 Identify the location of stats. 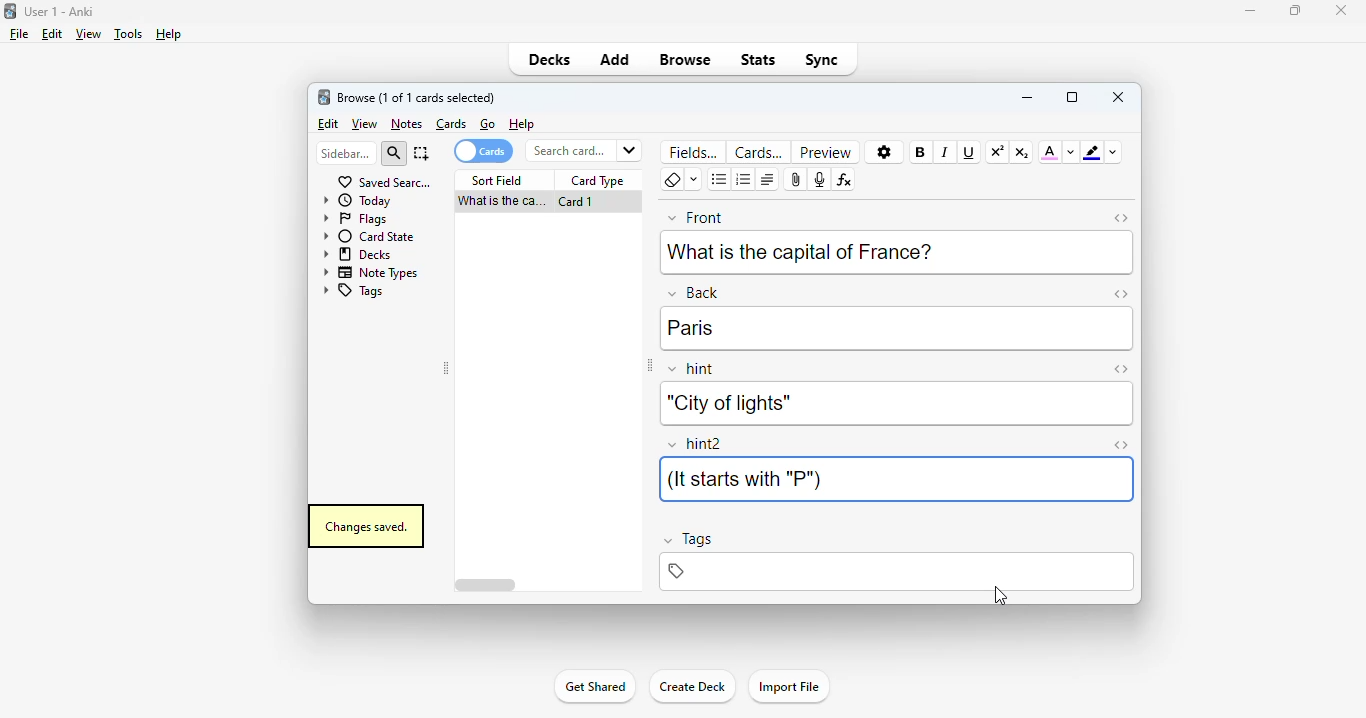
(759, 59).